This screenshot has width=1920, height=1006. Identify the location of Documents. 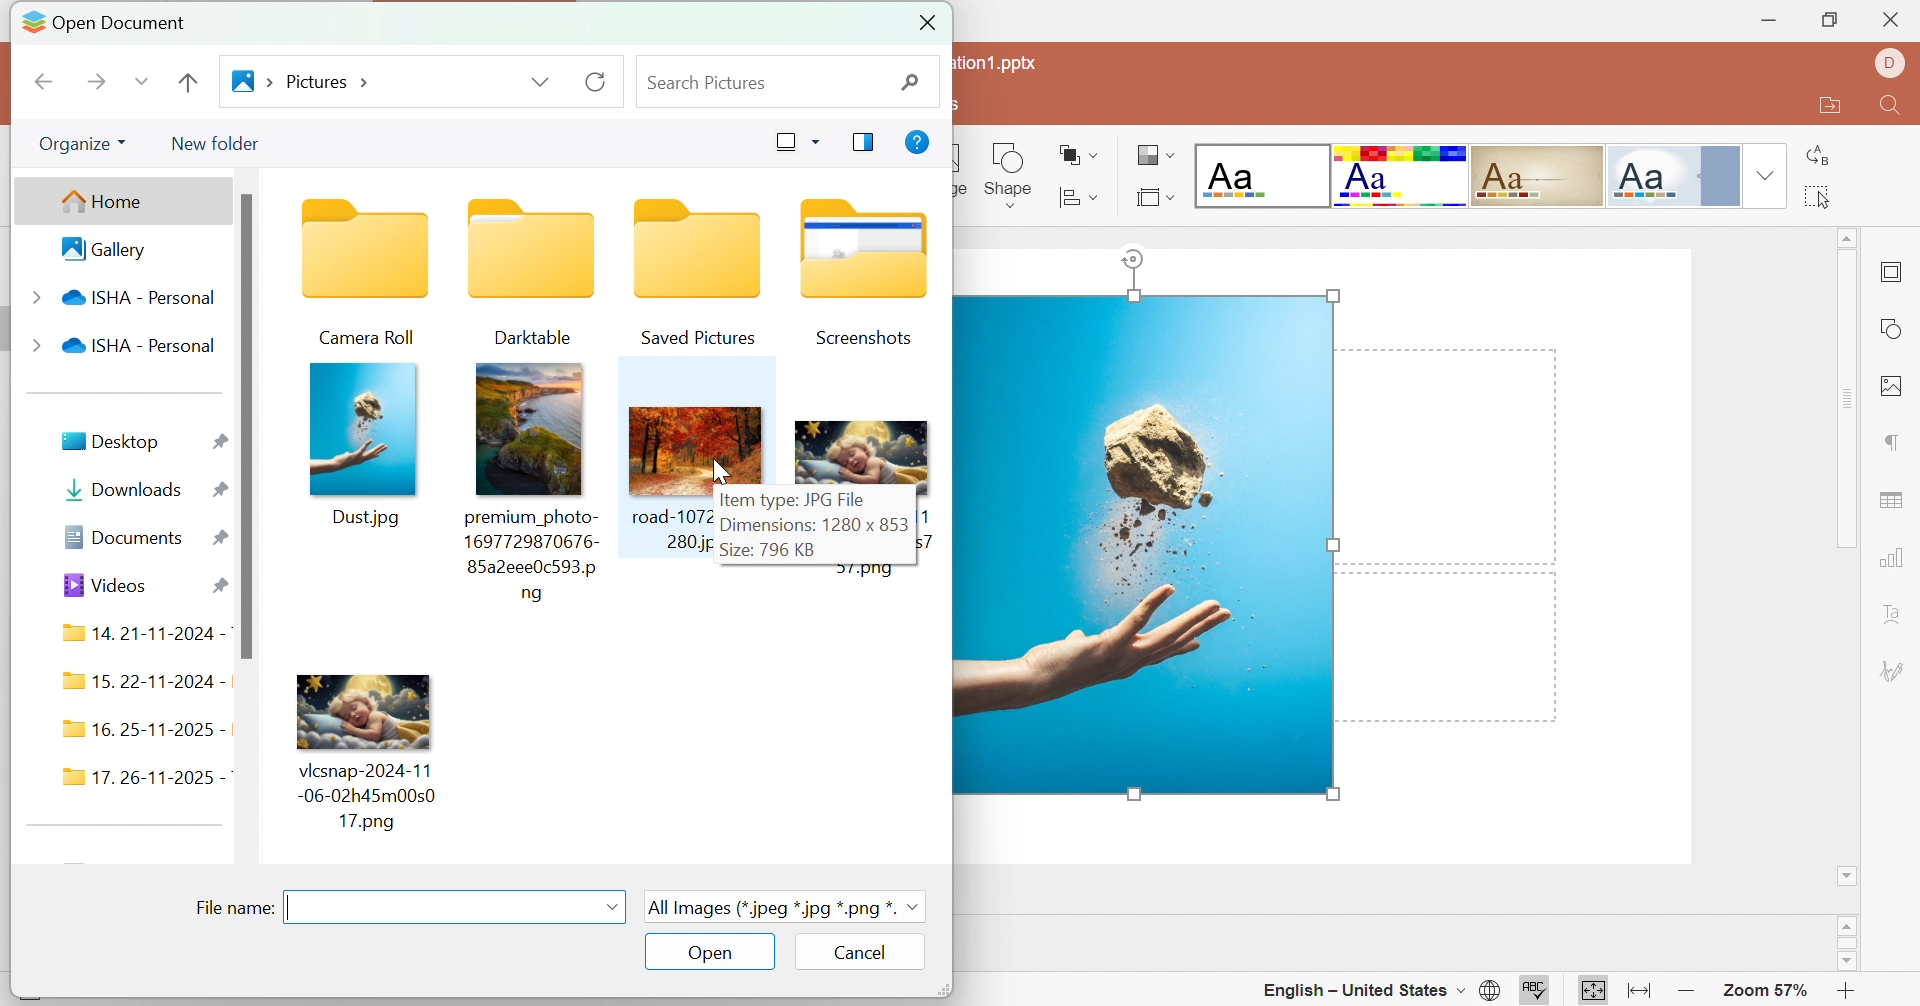
(123, 537).